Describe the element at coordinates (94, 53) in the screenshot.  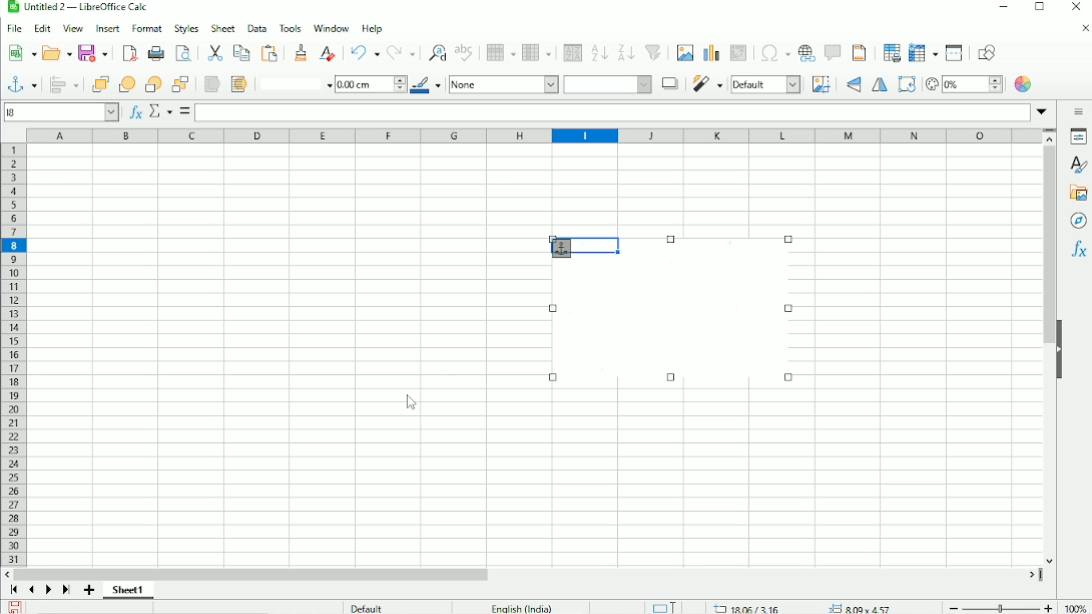
I see `save` at that location.